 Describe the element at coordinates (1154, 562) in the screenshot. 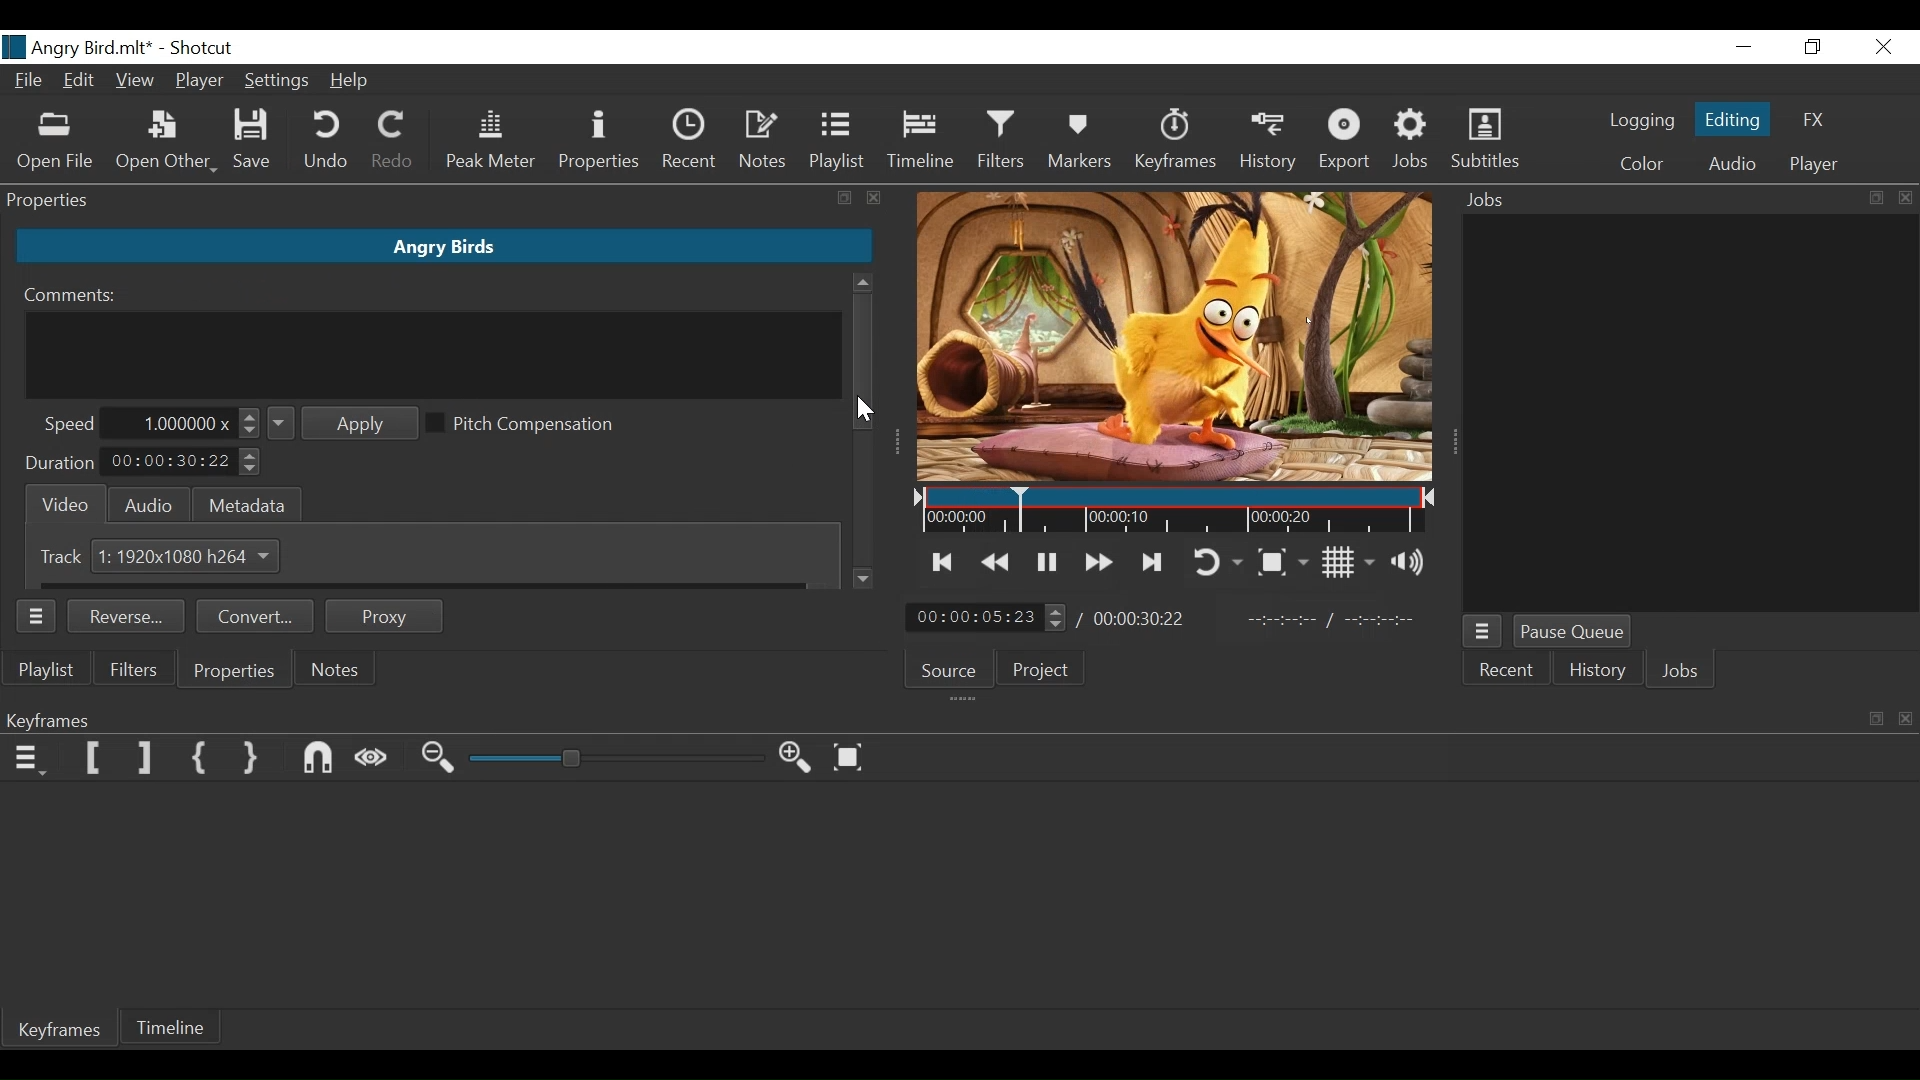

I see `Skip to the next point ` at that location.